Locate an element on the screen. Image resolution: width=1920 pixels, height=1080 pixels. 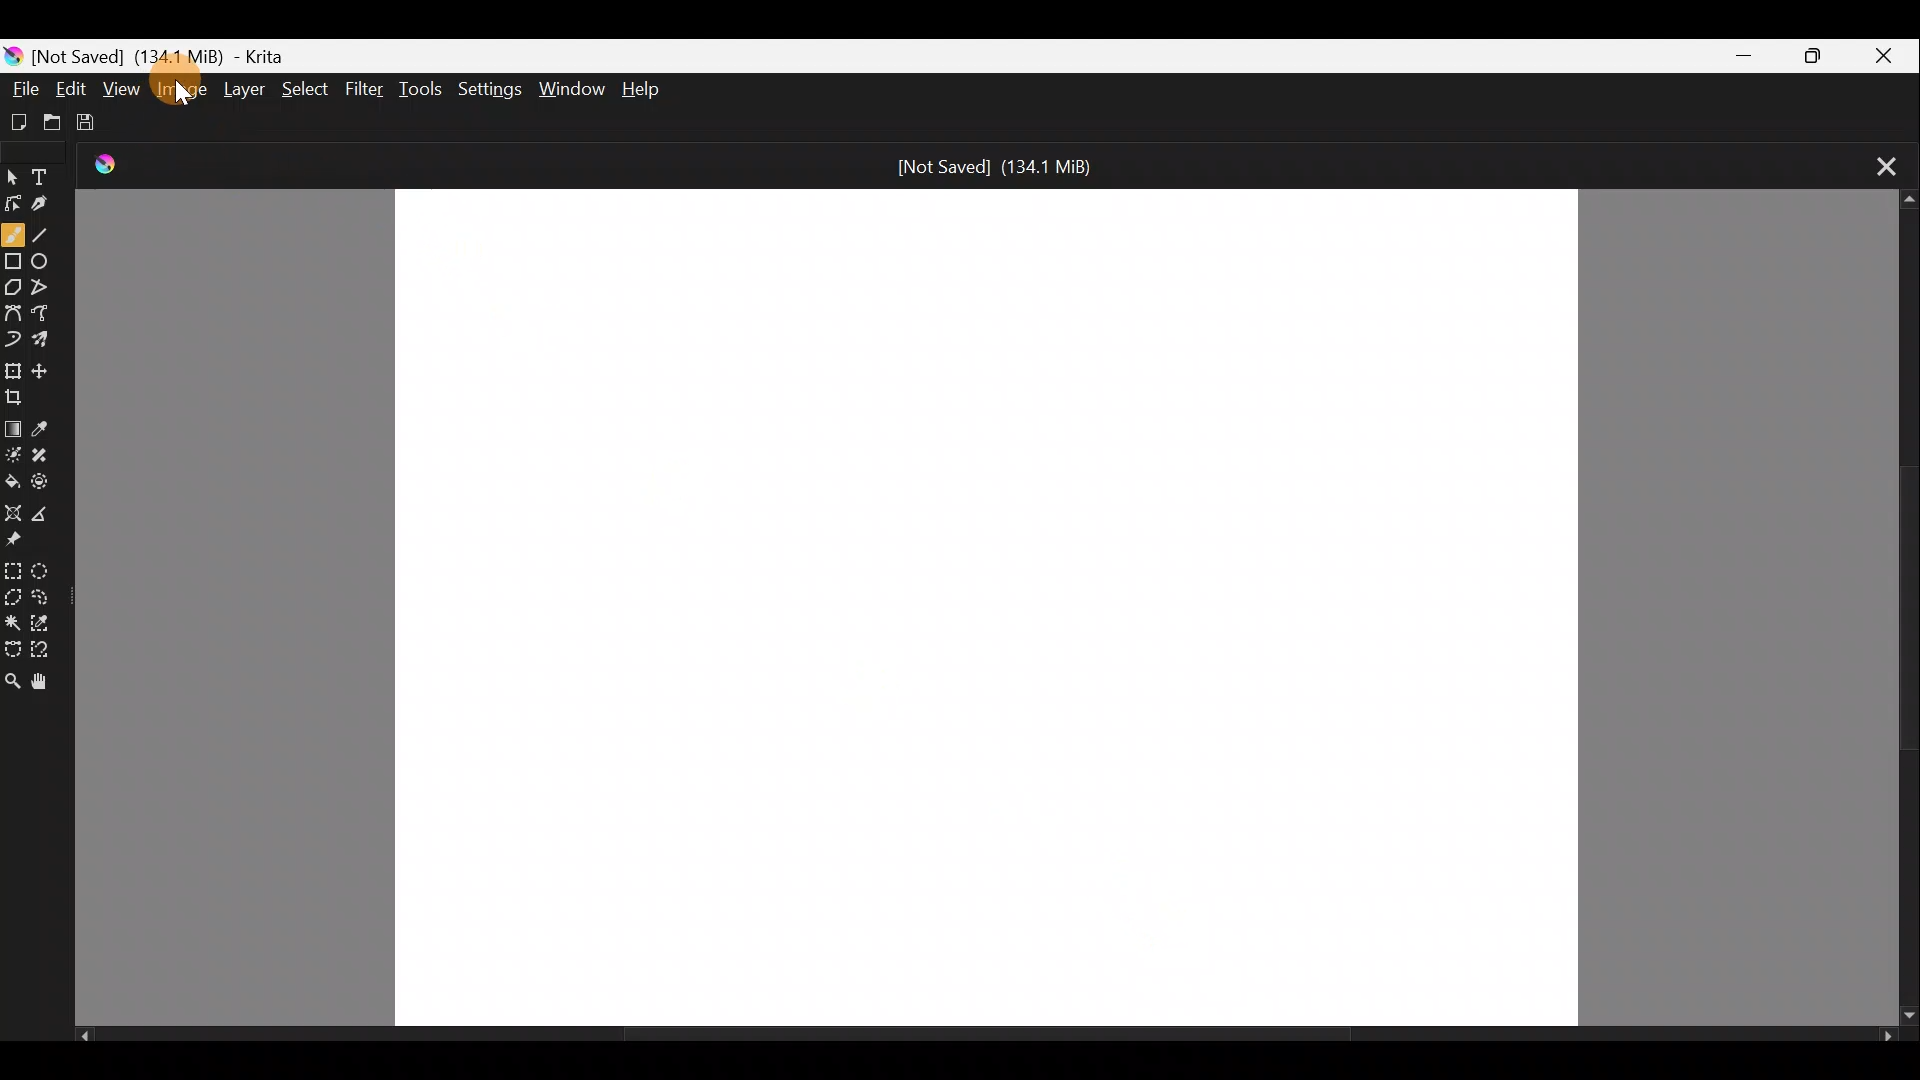
Multibrush tool is located at coordinates (50, 343).